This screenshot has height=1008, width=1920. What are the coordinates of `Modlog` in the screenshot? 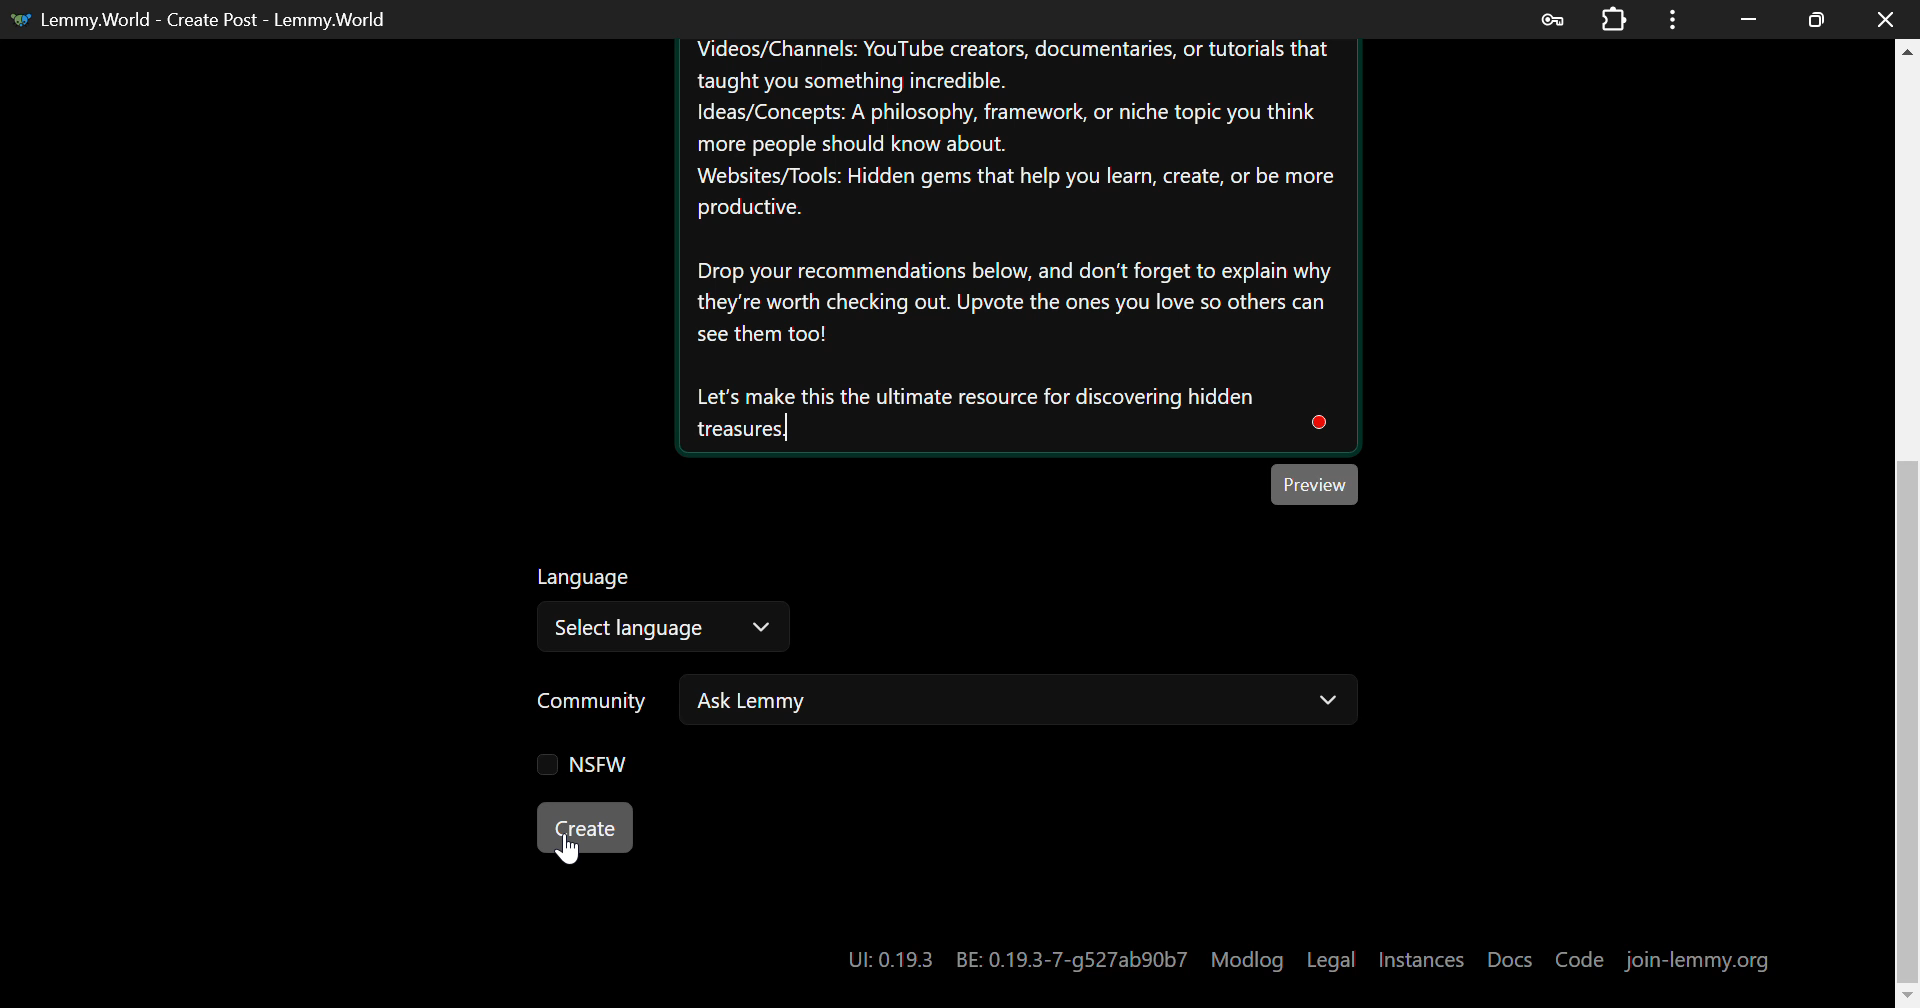 It's located at (1247, 960).